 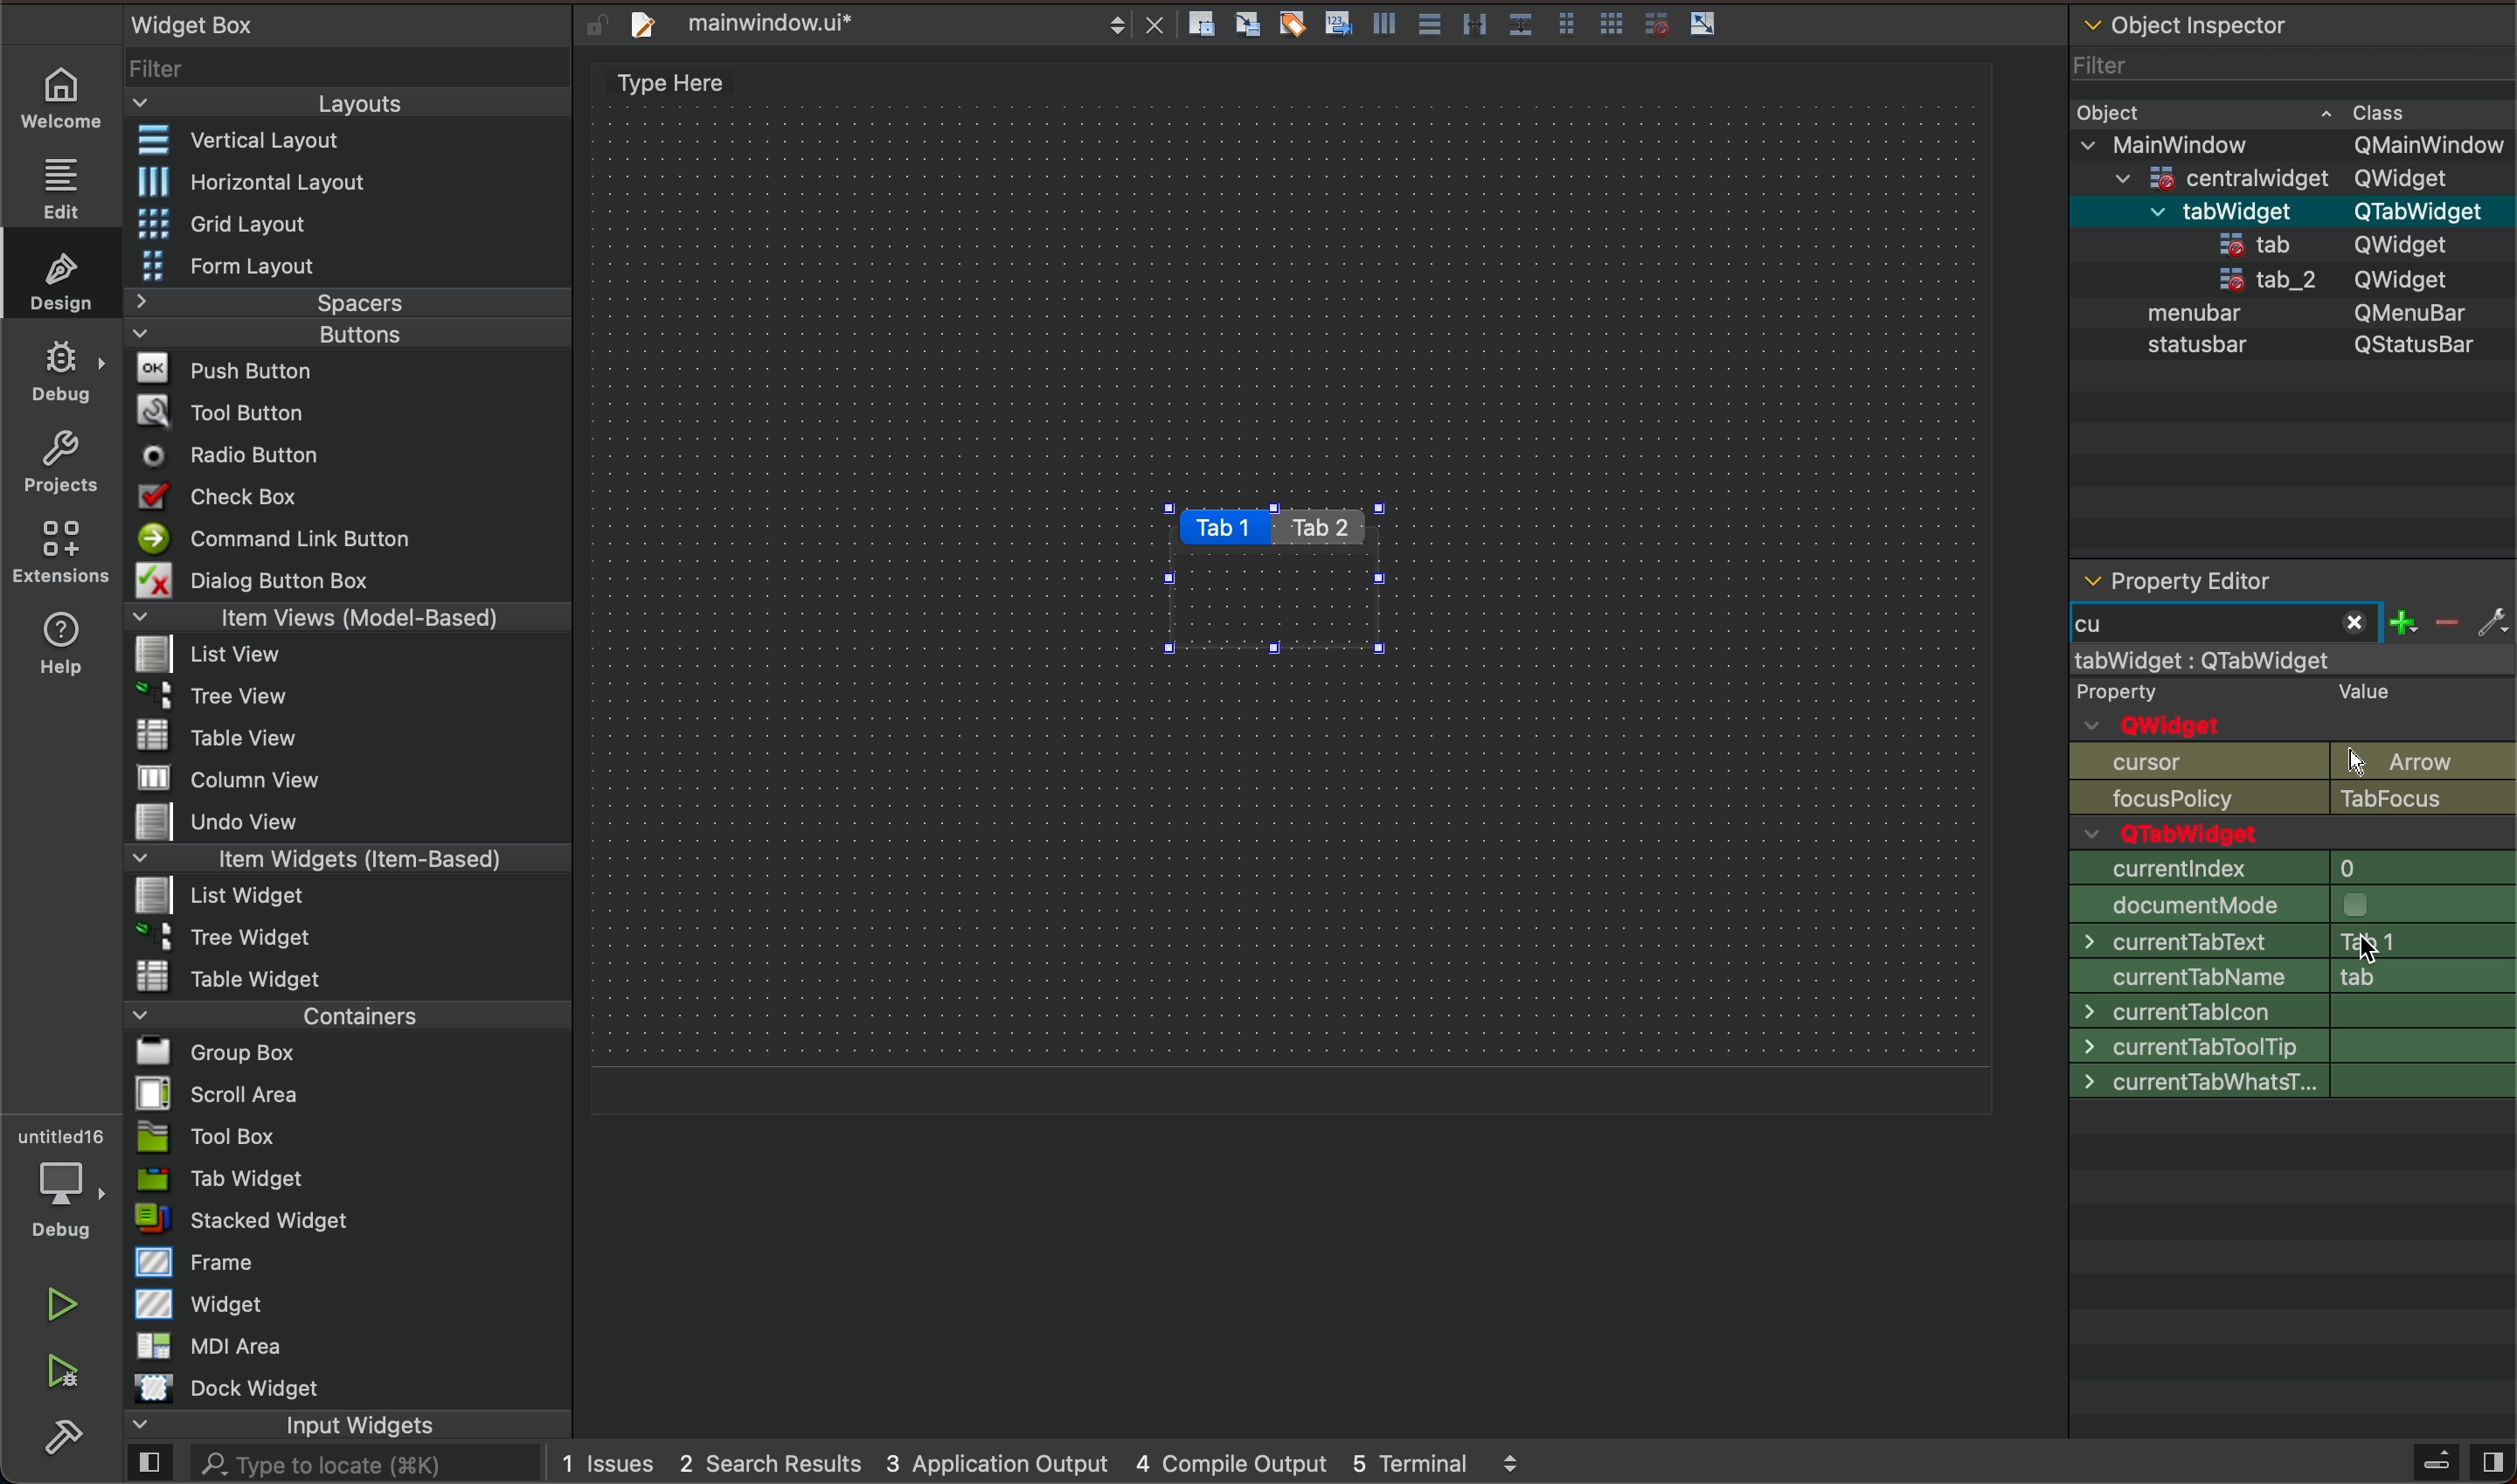 What do you see at coordinates (347, 333) in the screenshot?
I see `Buttons` at bounding box center [347, 333].